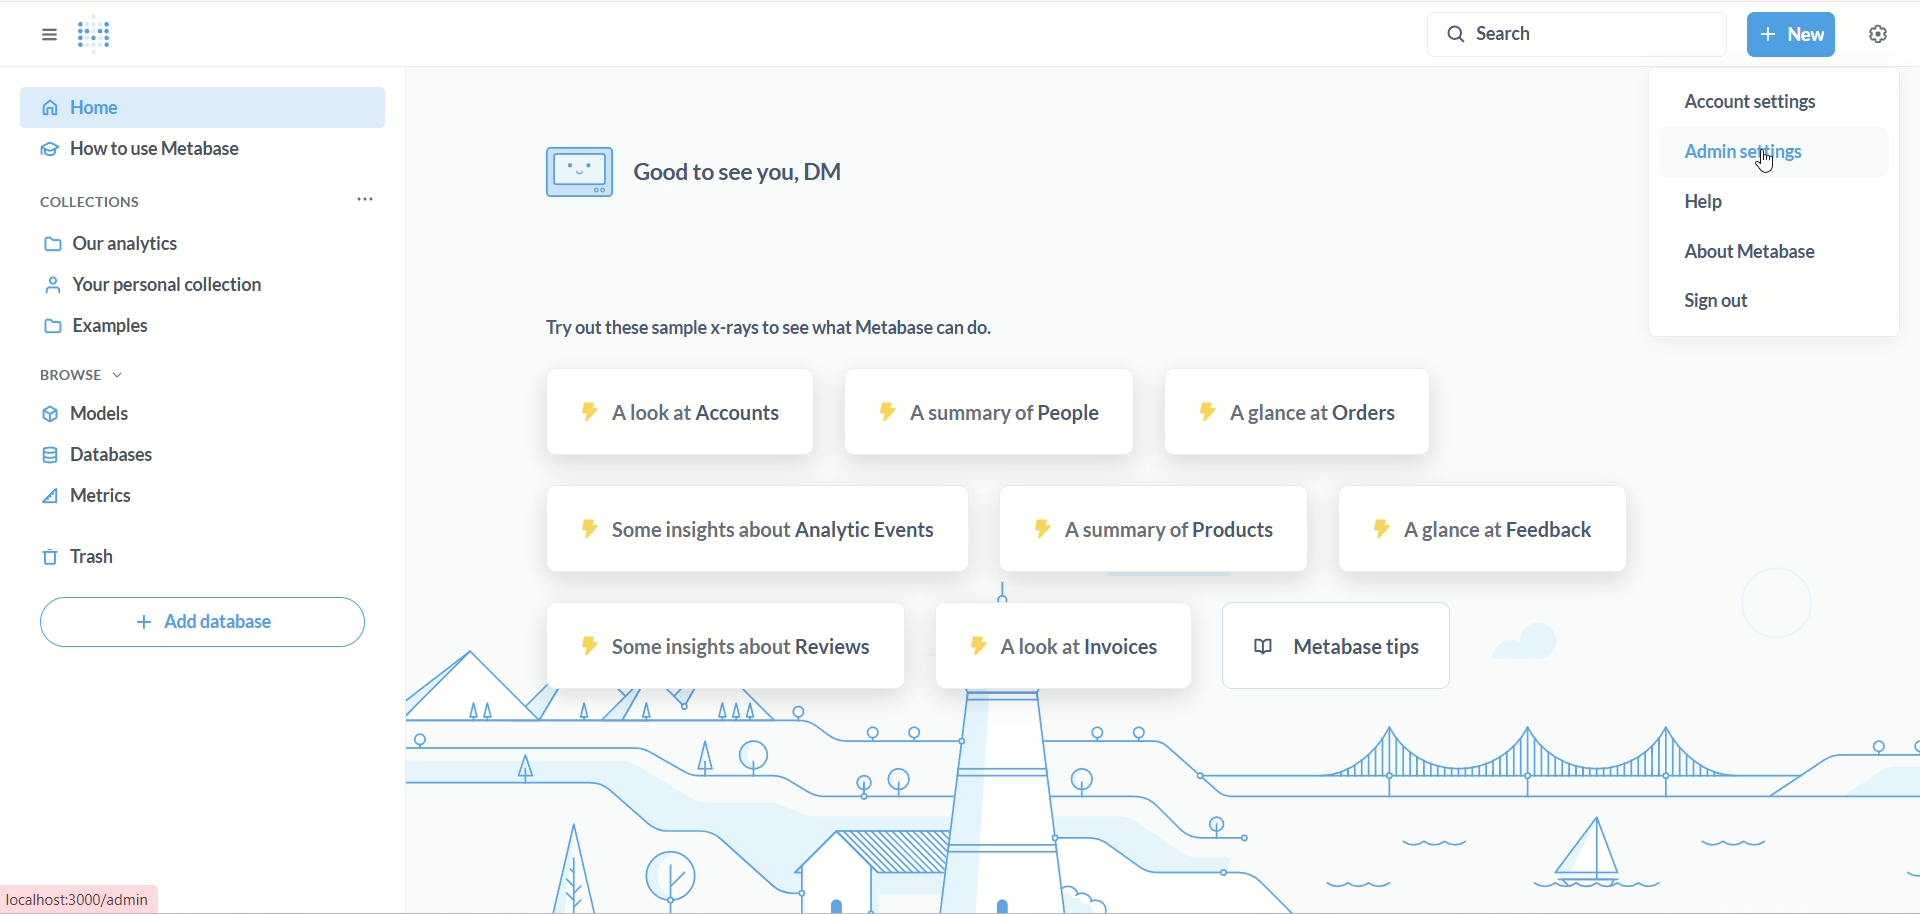 The height and width of the screenshot is (914, 1920). I want to click on account settings, so click(1745, 106).